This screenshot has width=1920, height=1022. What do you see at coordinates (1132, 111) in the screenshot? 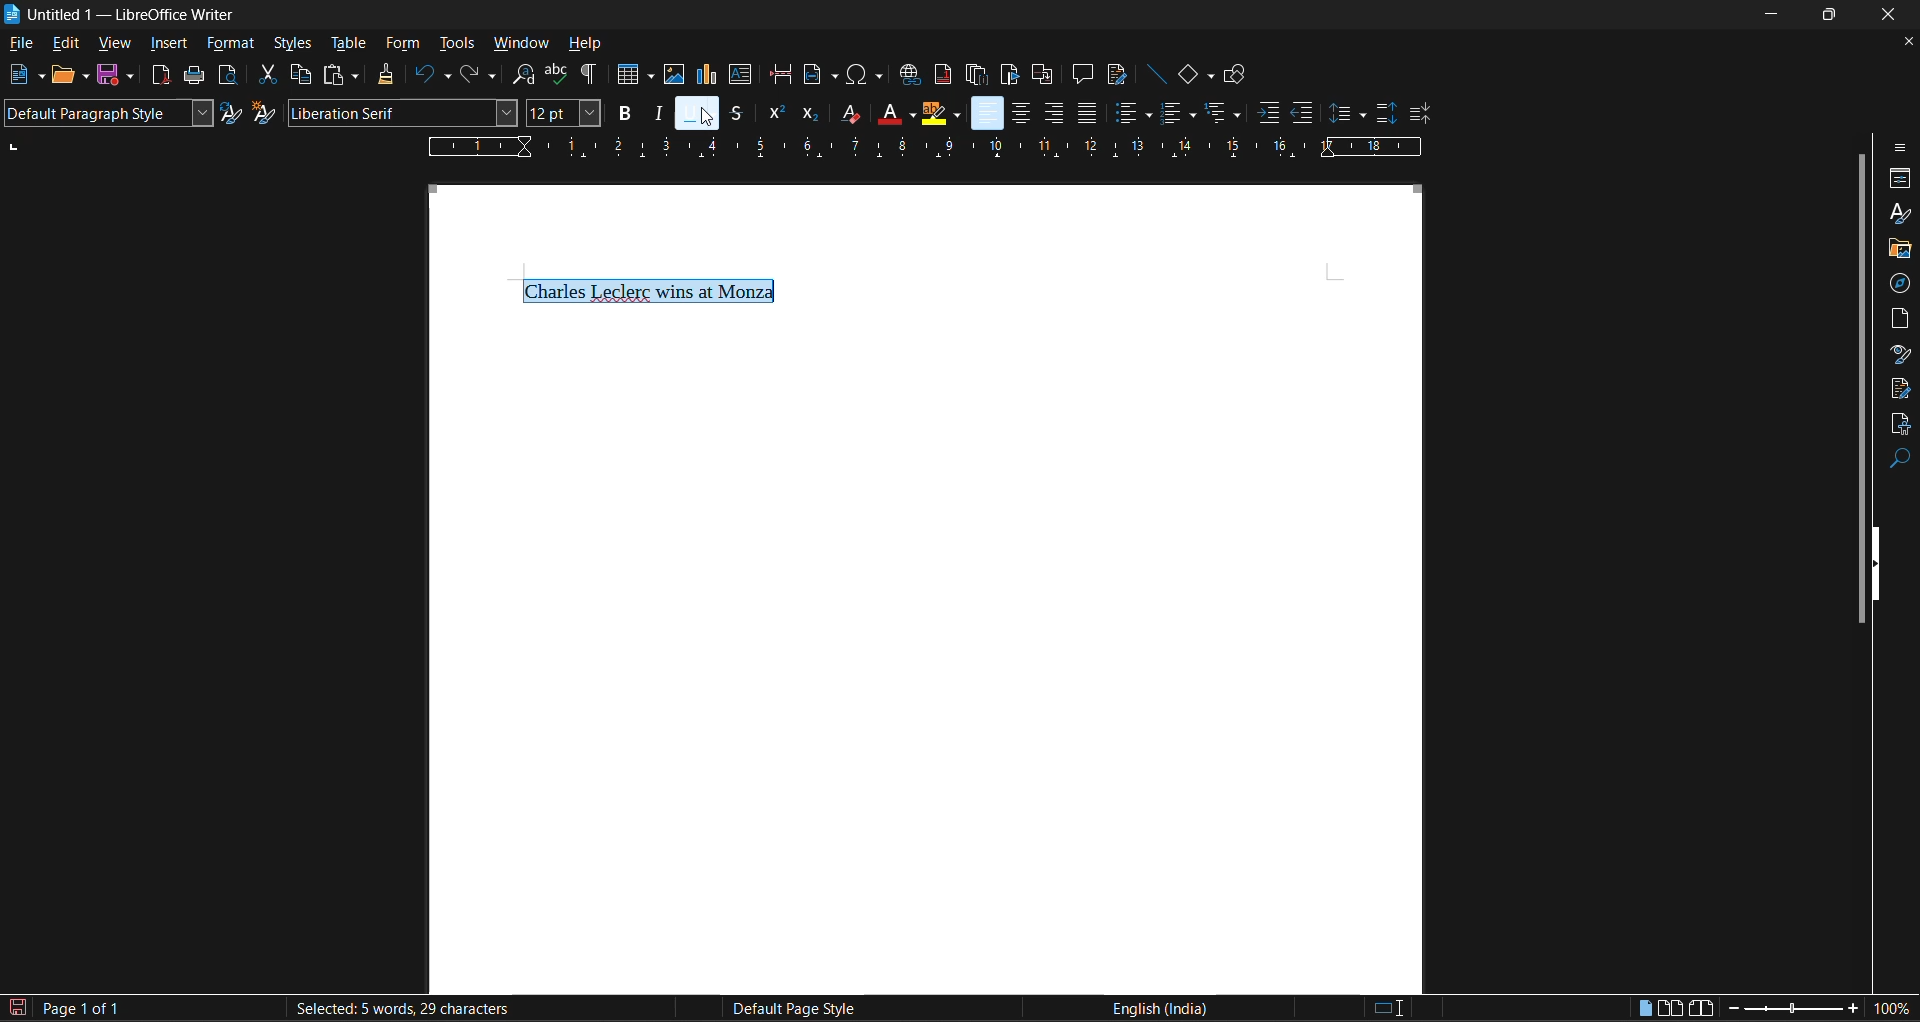
I see `toggle unordered list` at bounding box center [1132, 111].